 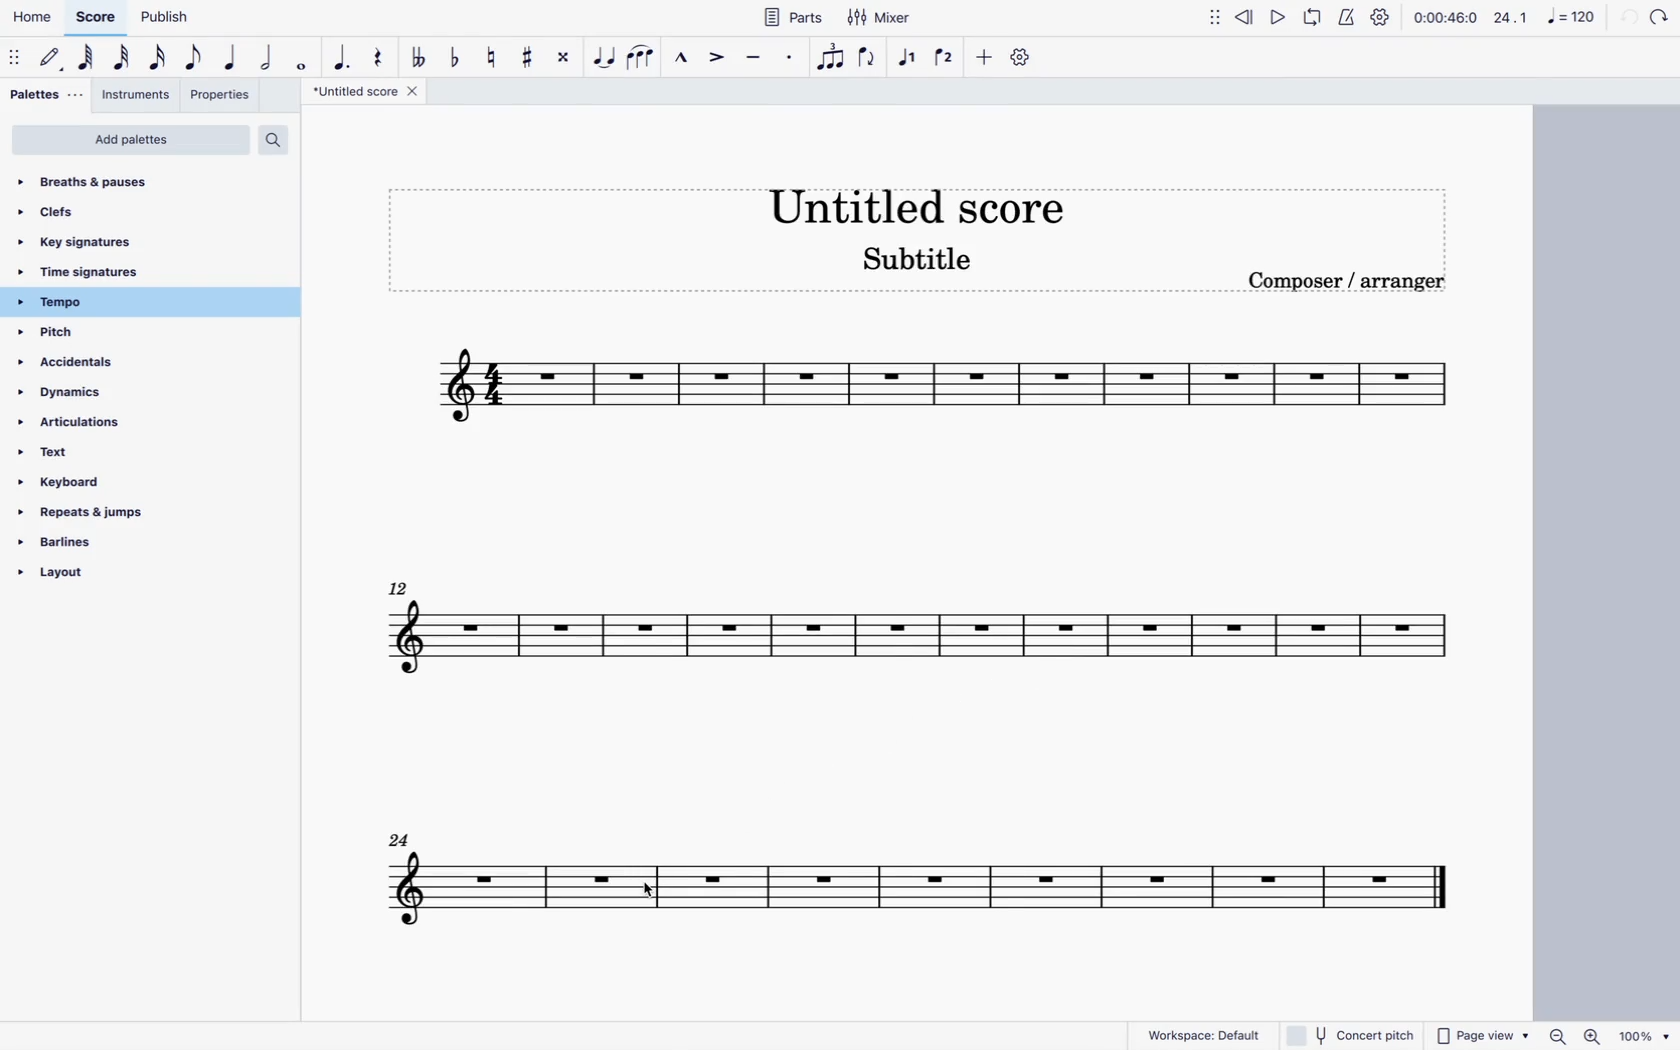 I want to click on score, so click(x=924, y=893).